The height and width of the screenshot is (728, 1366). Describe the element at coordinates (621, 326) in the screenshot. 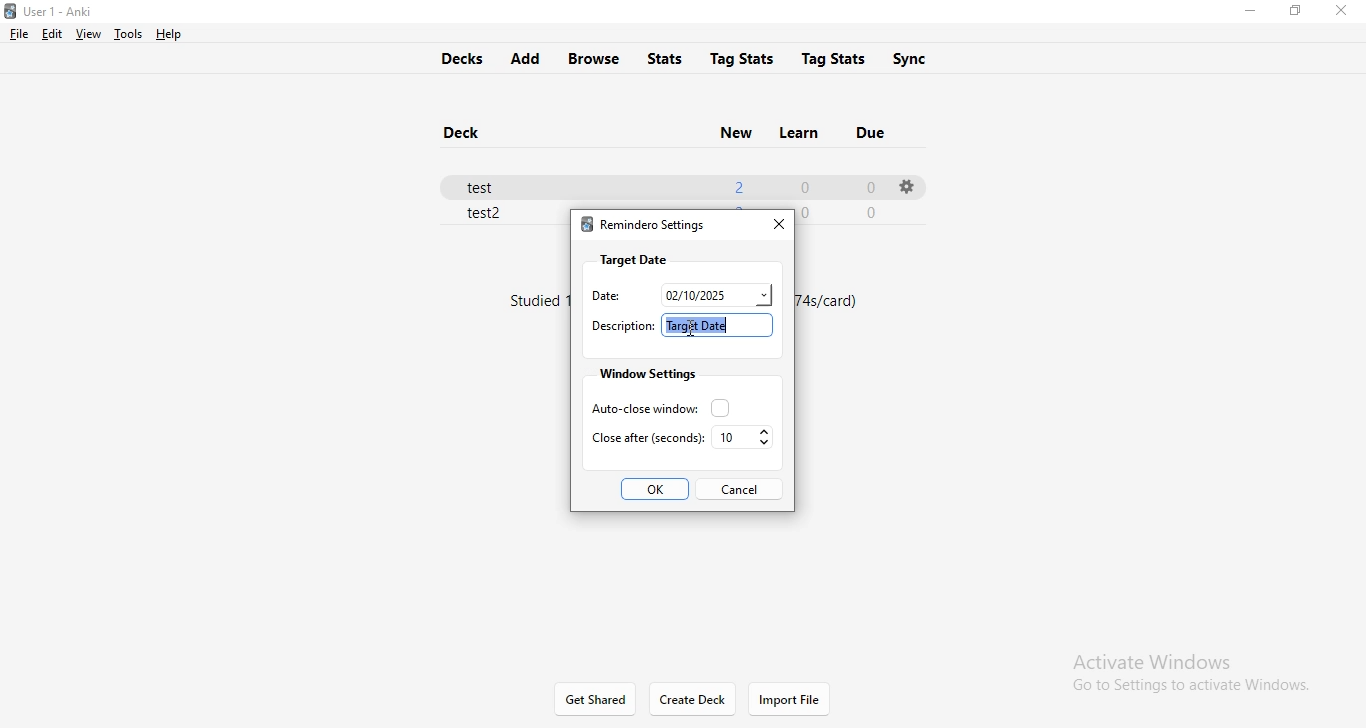

I see `descriptiuon` at that location.